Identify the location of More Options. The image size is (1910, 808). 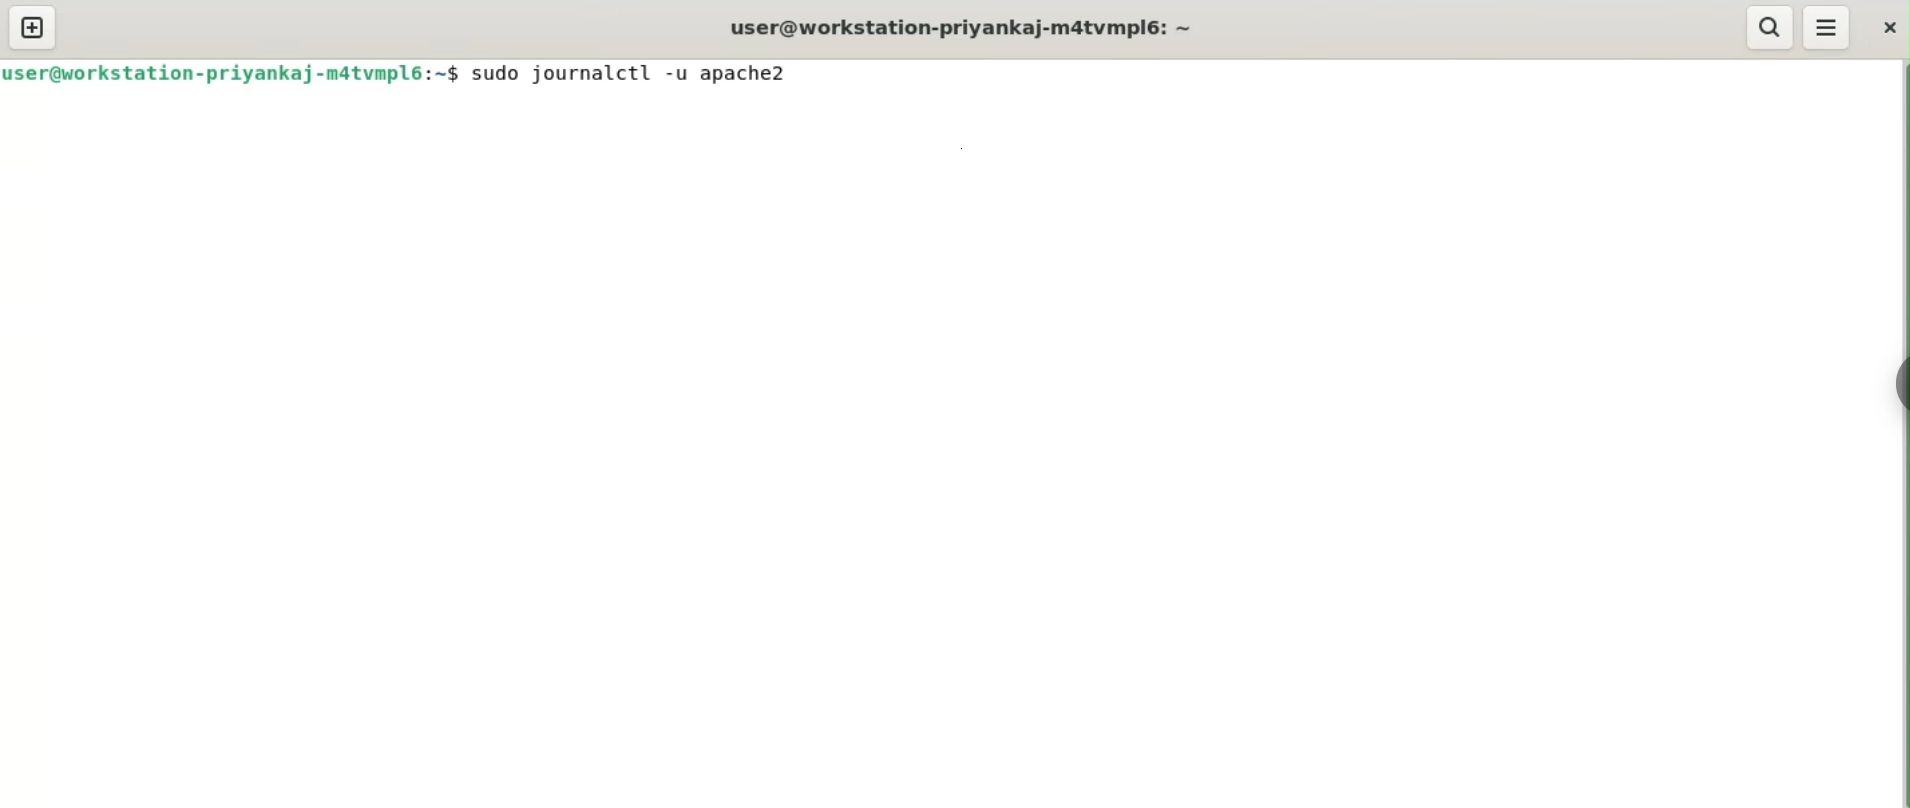
(1827, 27).